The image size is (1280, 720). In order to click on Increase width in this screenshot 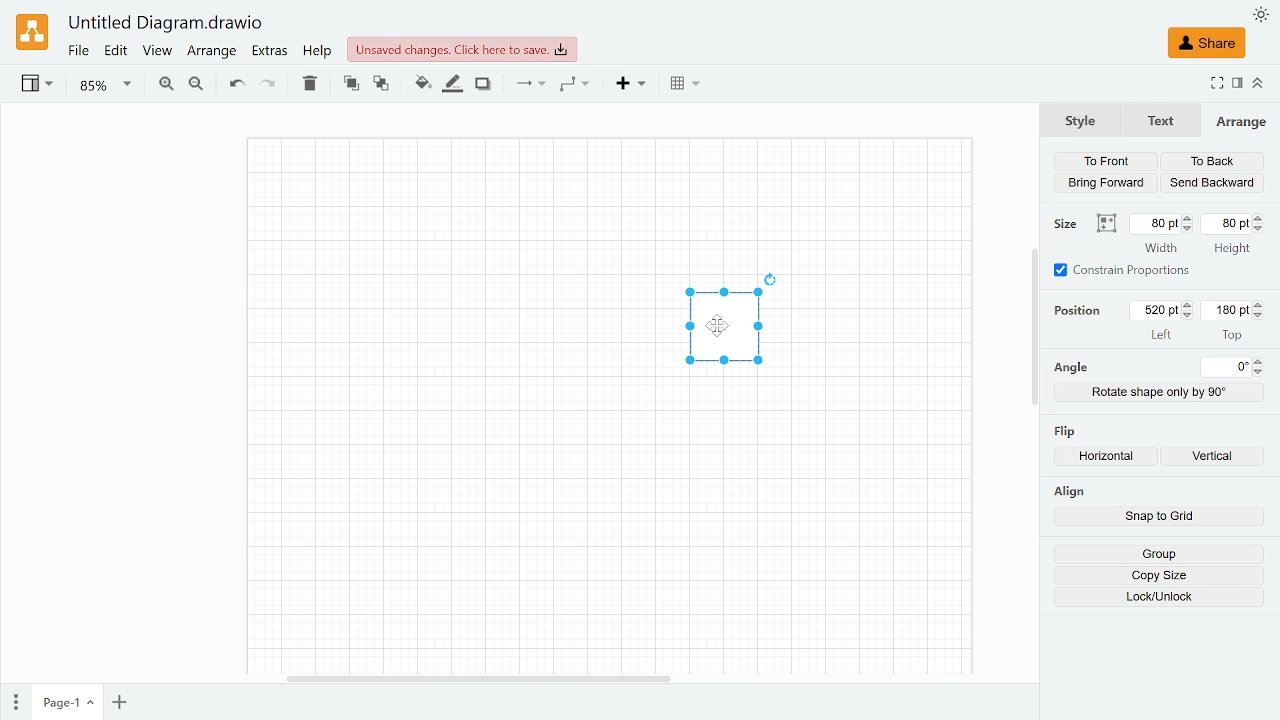, I will do `click(1189, 218)`.